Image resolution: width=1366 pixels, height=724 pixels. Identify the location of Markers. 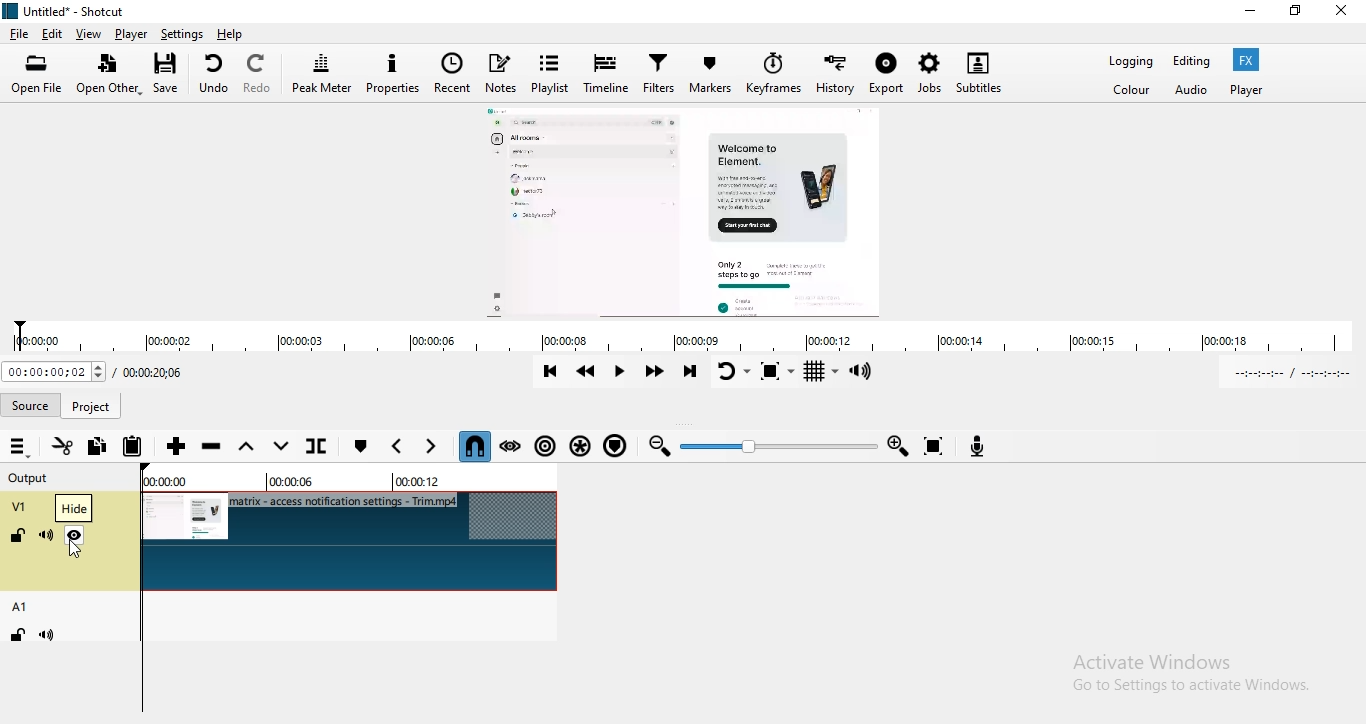
(713, 73).